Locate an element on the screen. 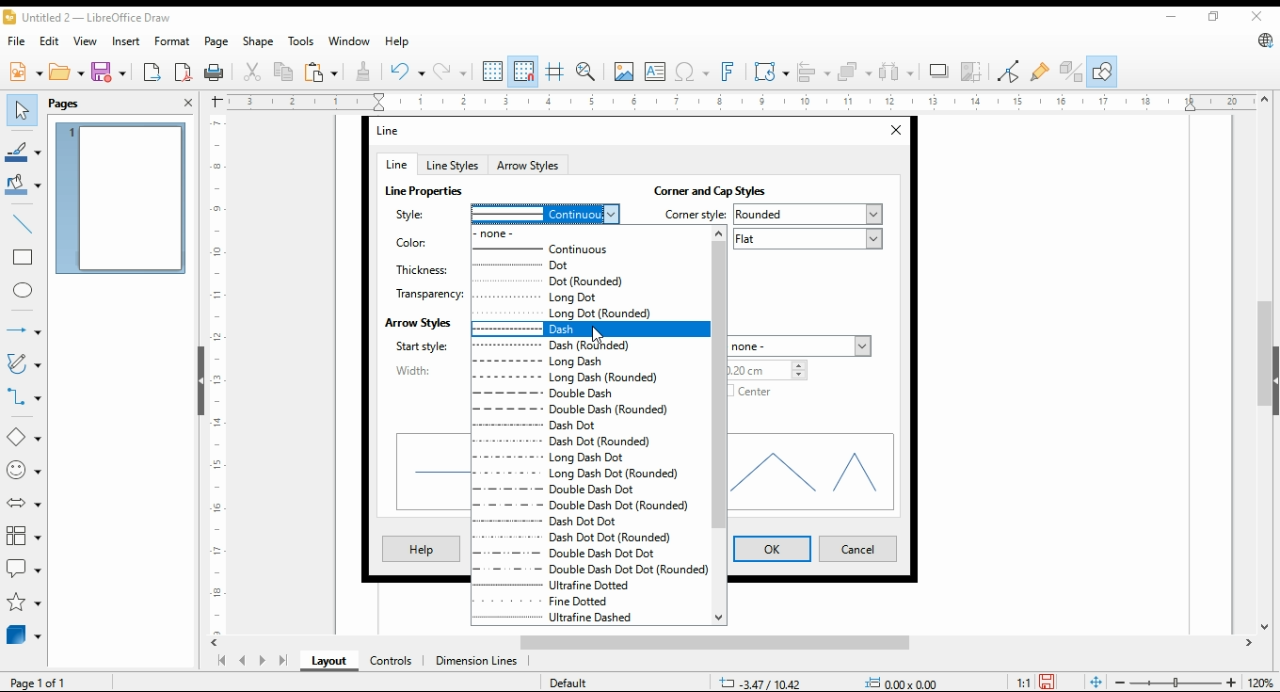 The width and height of the screenshot is (1280, 692). zoom slider is located at coordinates (1173, 682).